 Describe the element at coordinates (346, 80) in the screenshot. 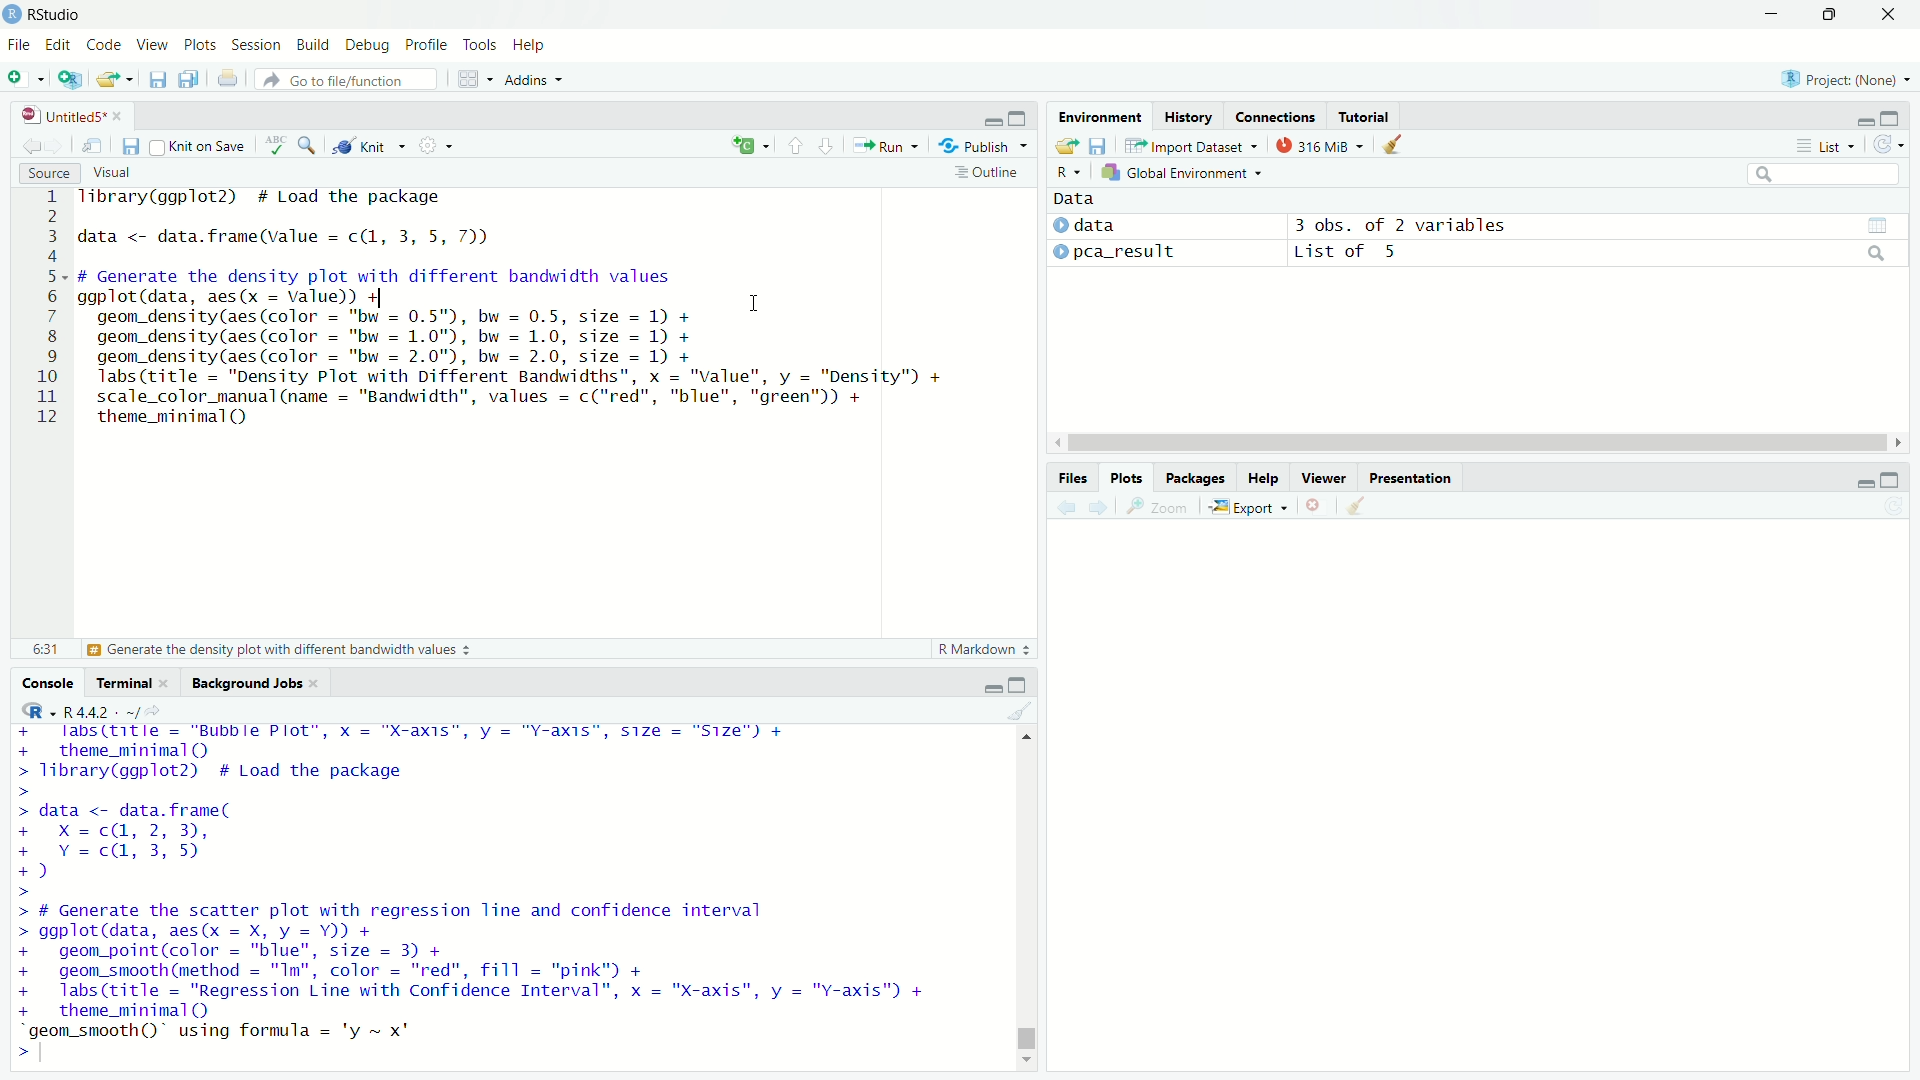

I see `Go to file/function` at that location.